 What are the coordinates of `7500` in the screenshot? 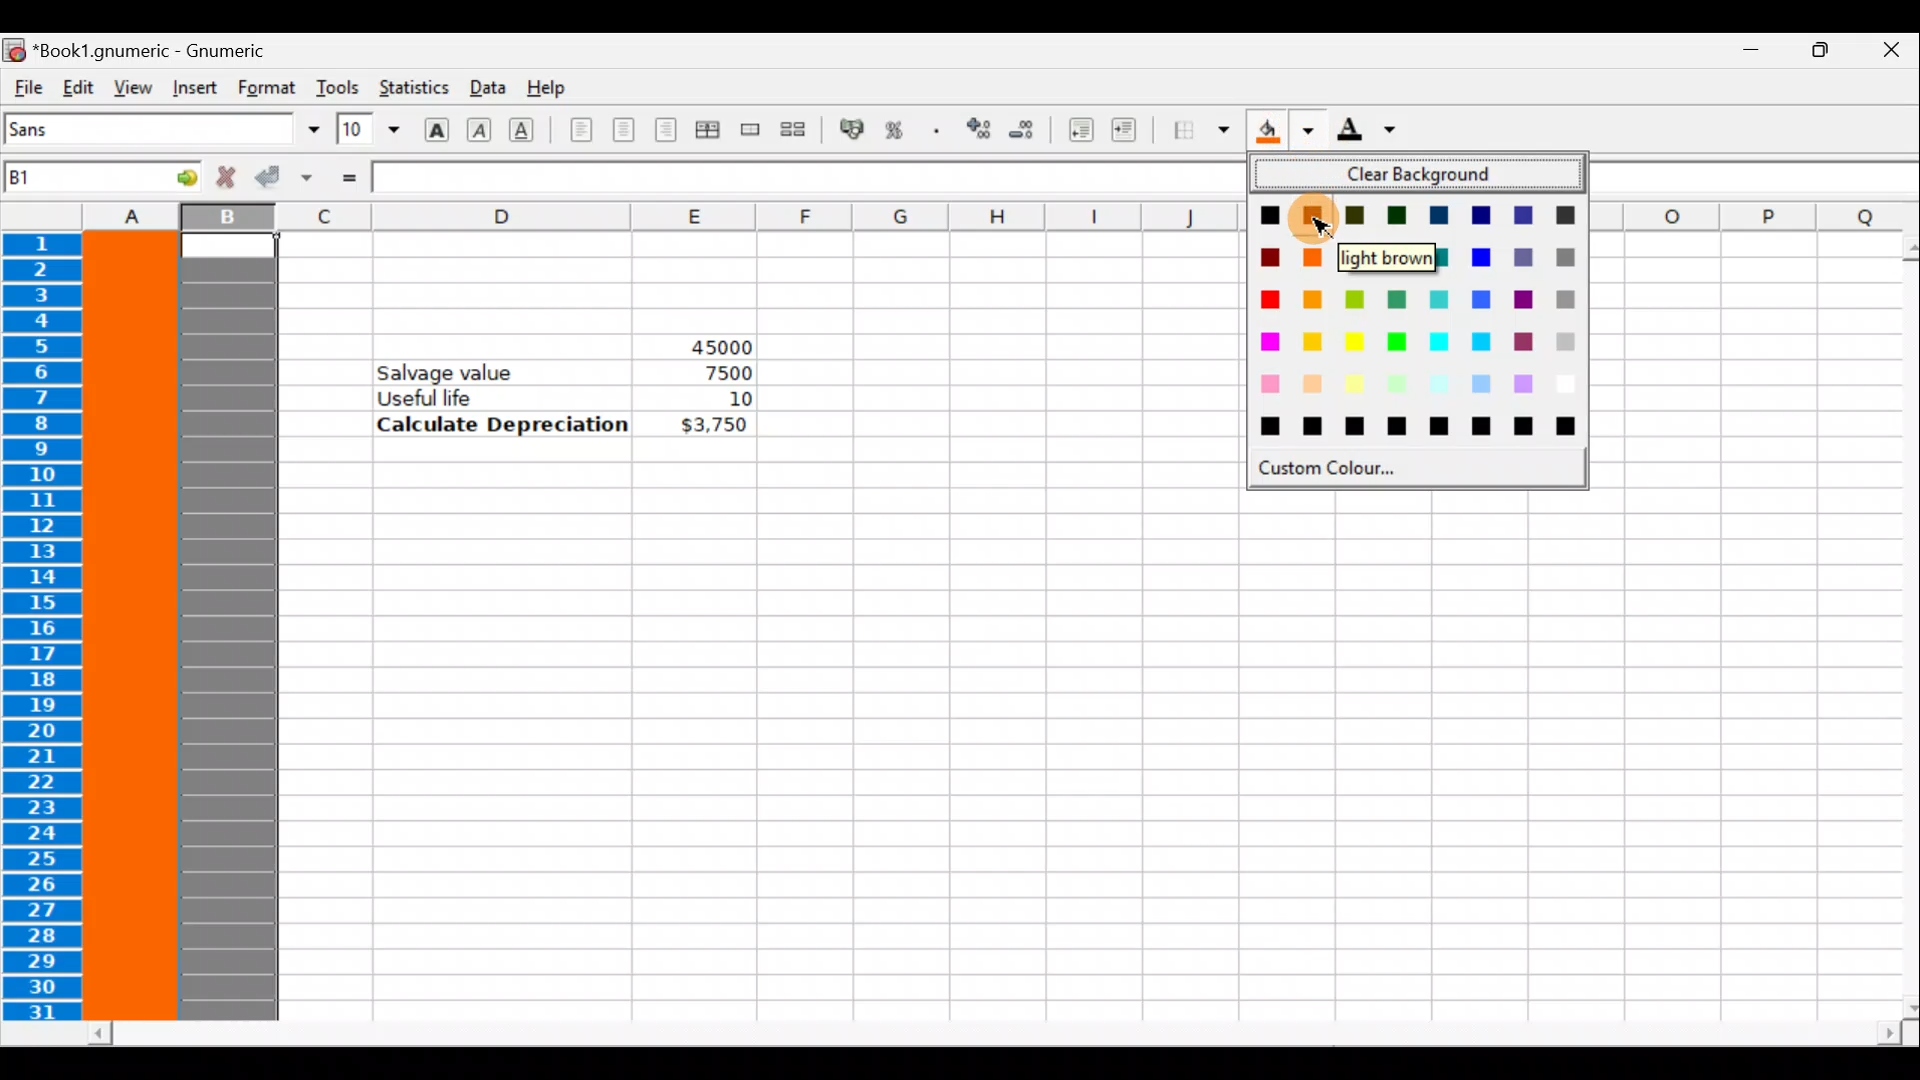 It's located at (722, 373).